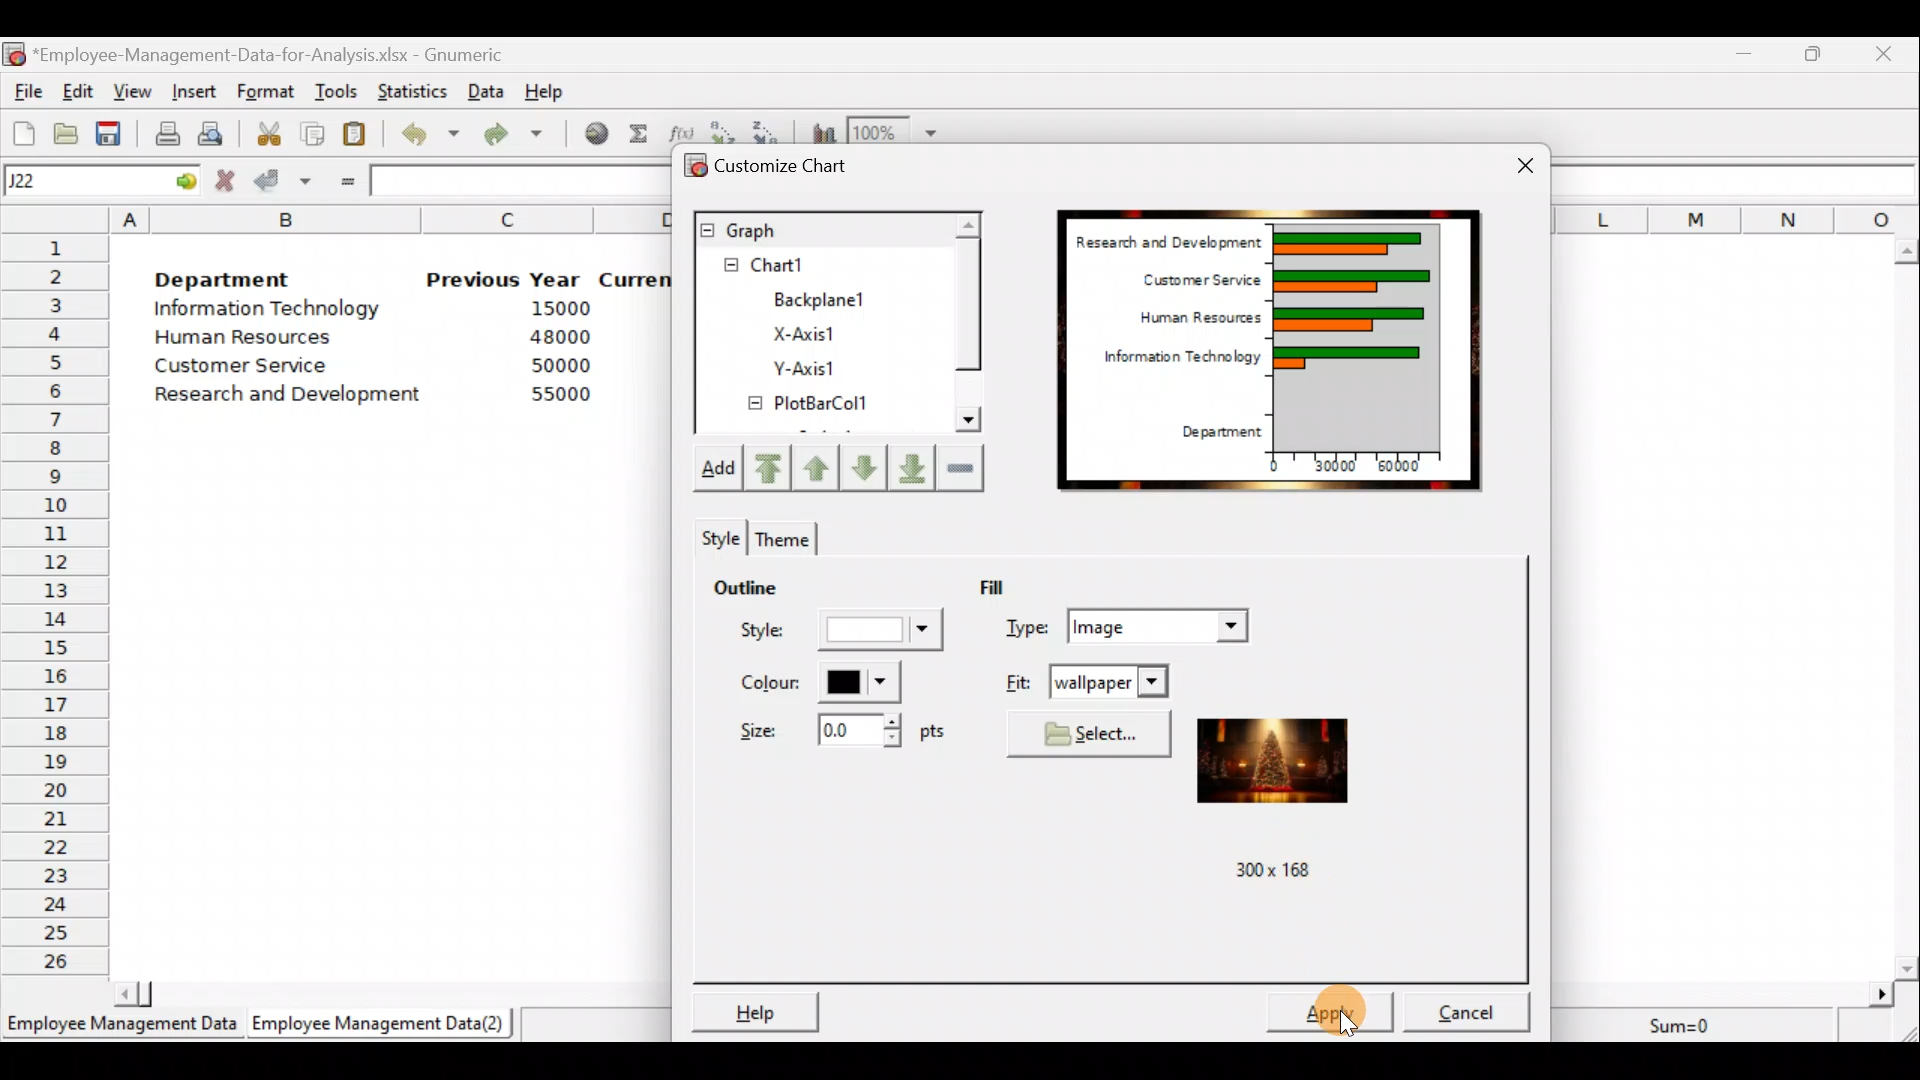 The width and height of the screenshot is (1920, 1080). What do you see at coordinates (271, 137) in the screenshot?
I see `Cut the selection` at bounding box center [271, 137].